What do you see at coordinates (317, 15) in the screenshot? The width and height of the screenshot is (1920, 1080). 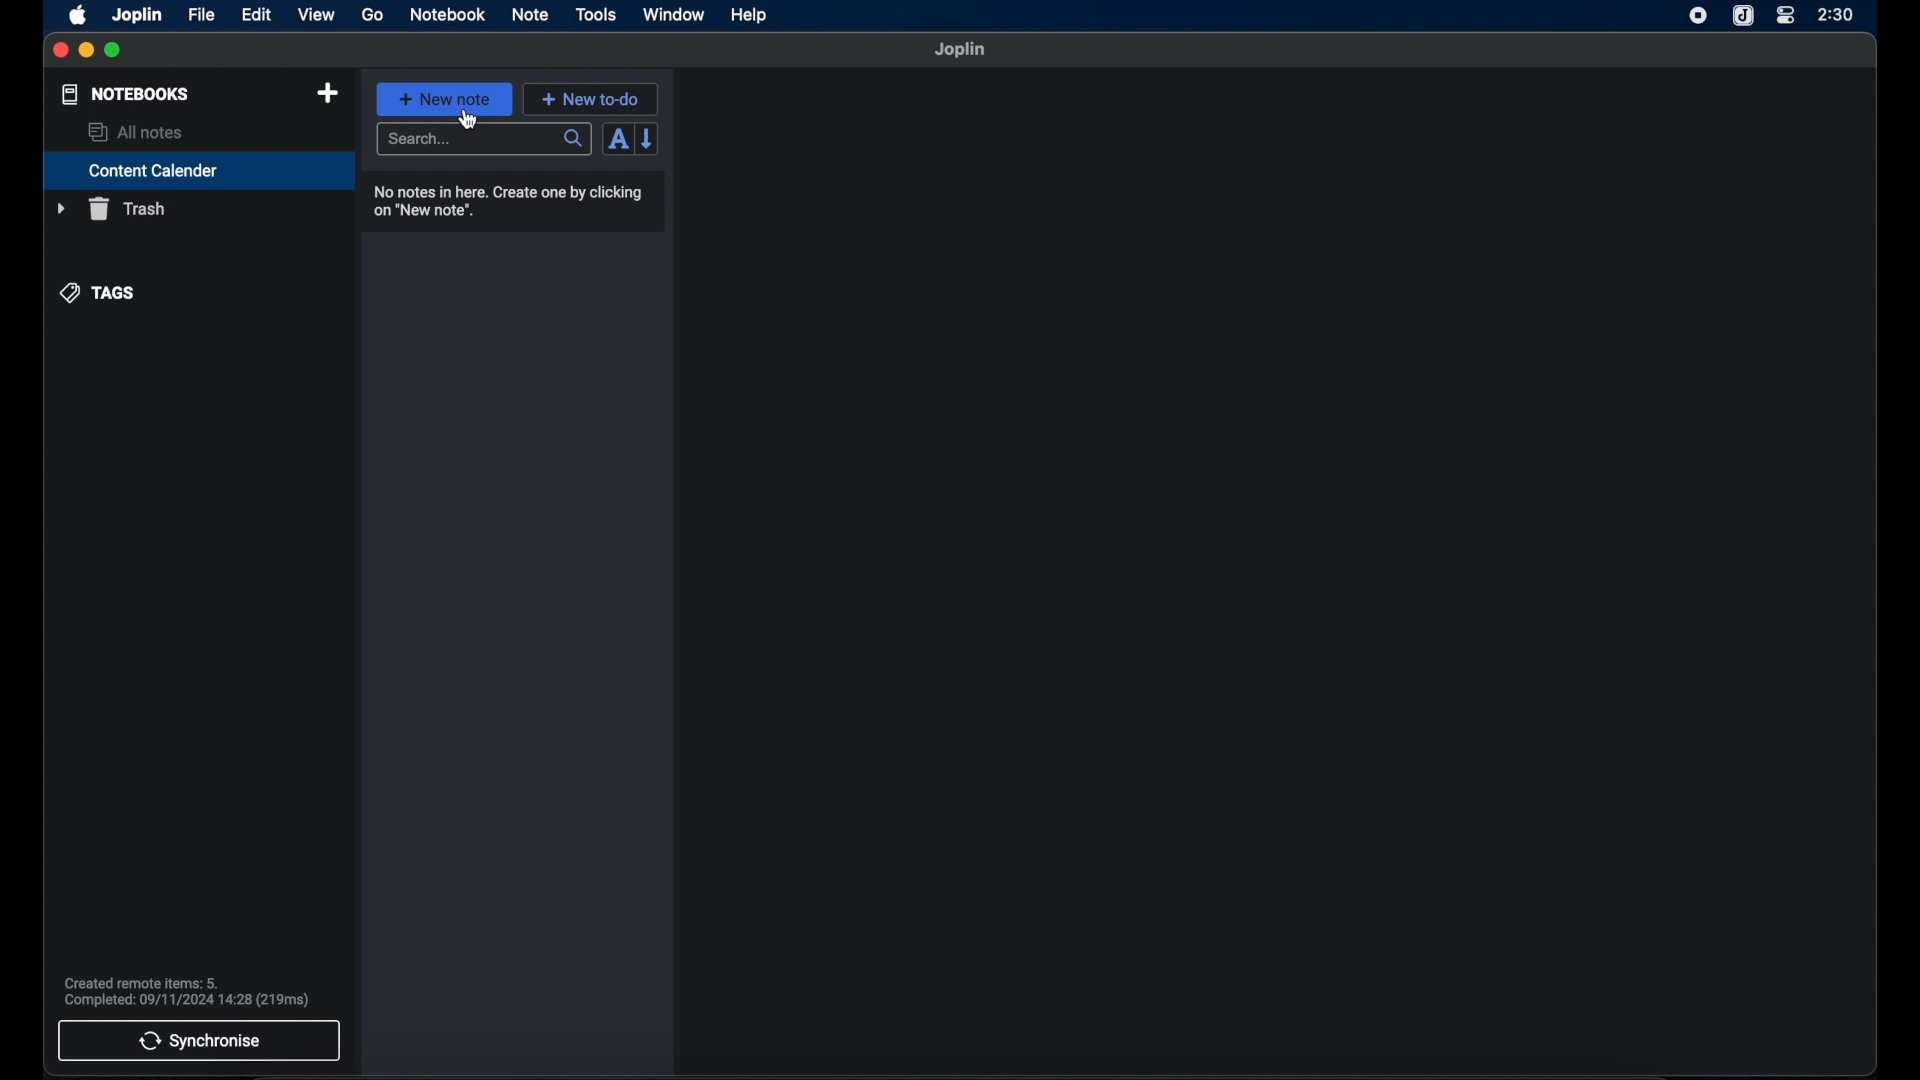 I see `view` at bounding box center [317, 15].